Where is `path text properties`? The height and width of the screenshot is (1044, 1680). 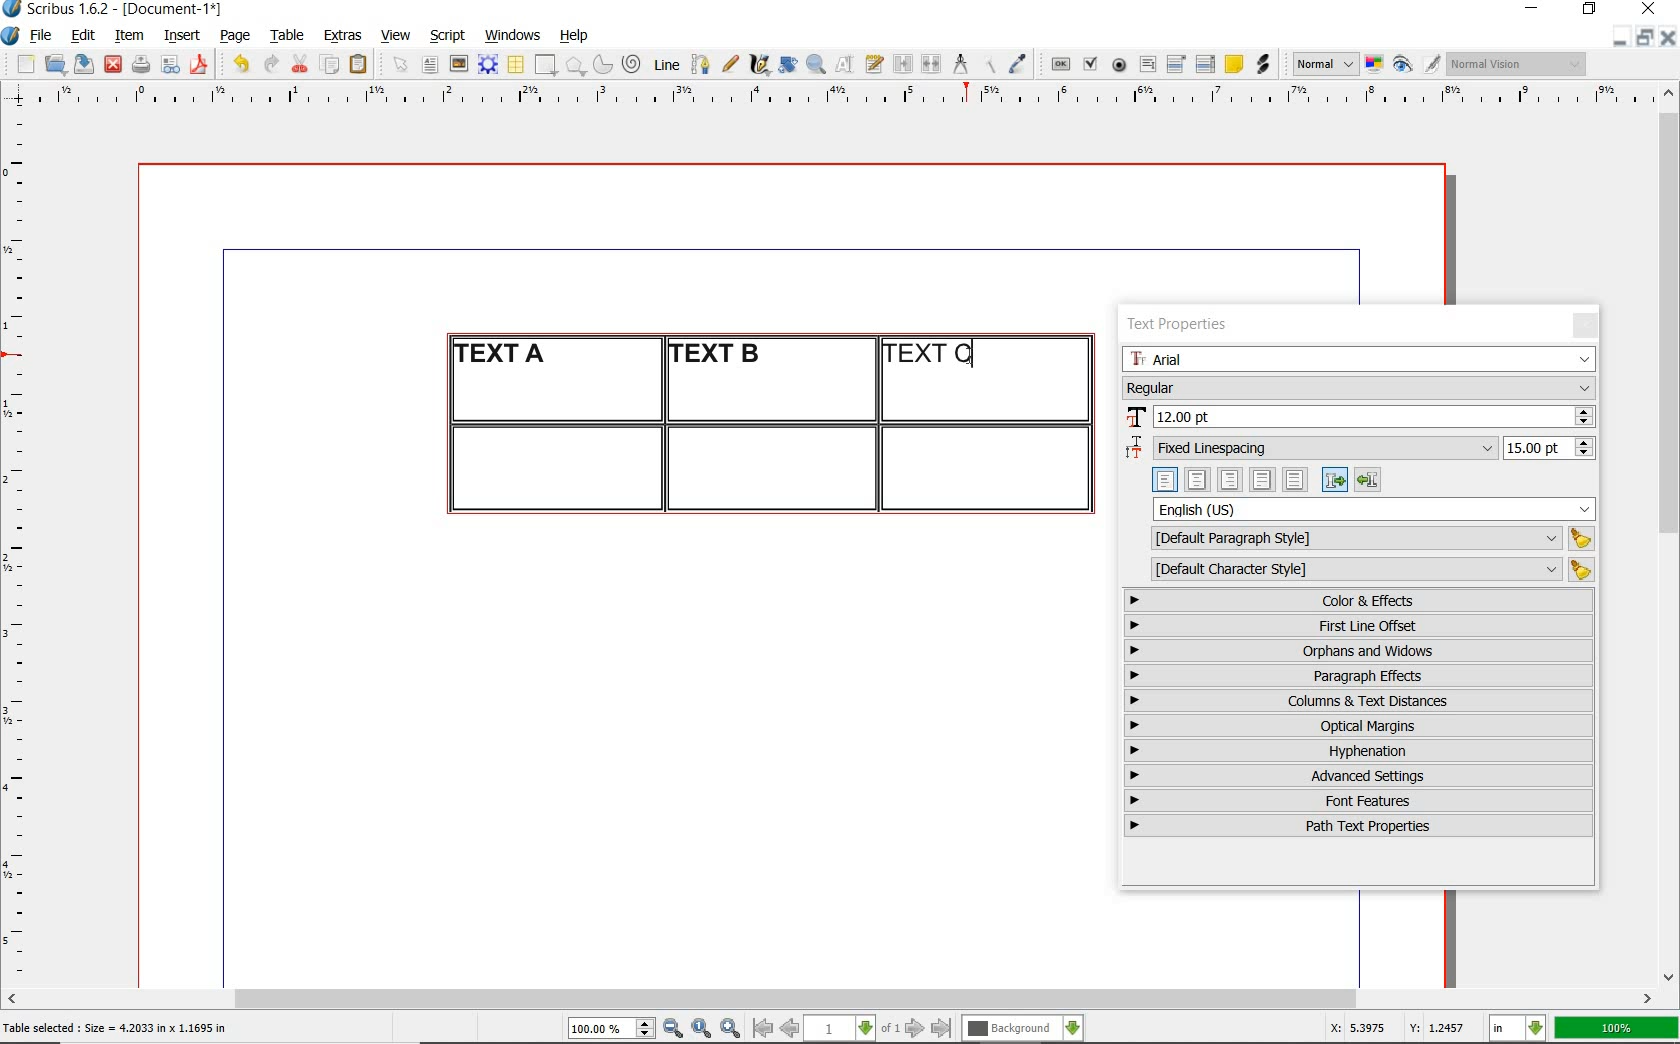 path text properties is located at coordinates (1356, 826).